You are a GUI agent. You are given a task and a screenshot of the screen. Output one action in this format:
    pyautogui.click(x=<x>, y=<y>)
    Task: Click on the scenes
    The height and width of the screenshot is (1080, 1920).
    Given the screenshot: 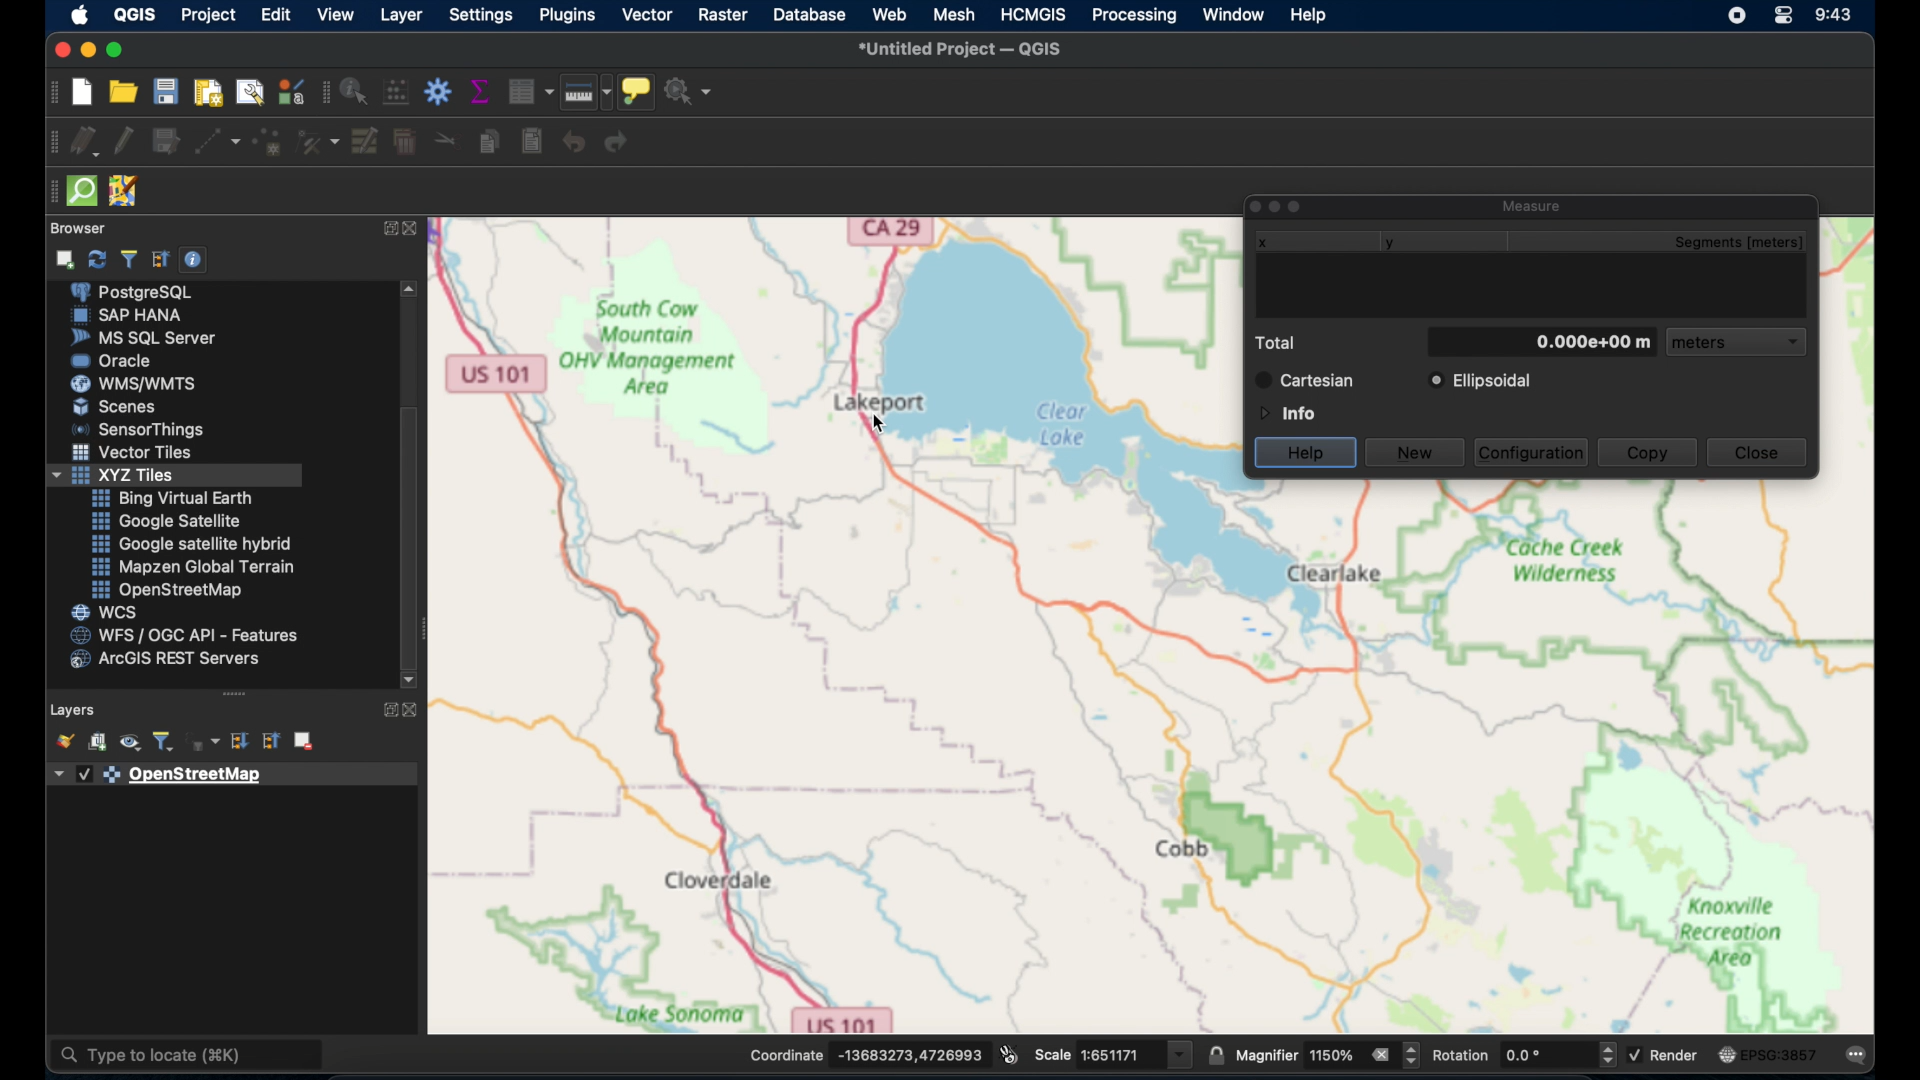 What is the action you would take?
    pyautogui.click(x=115, y=406)
    